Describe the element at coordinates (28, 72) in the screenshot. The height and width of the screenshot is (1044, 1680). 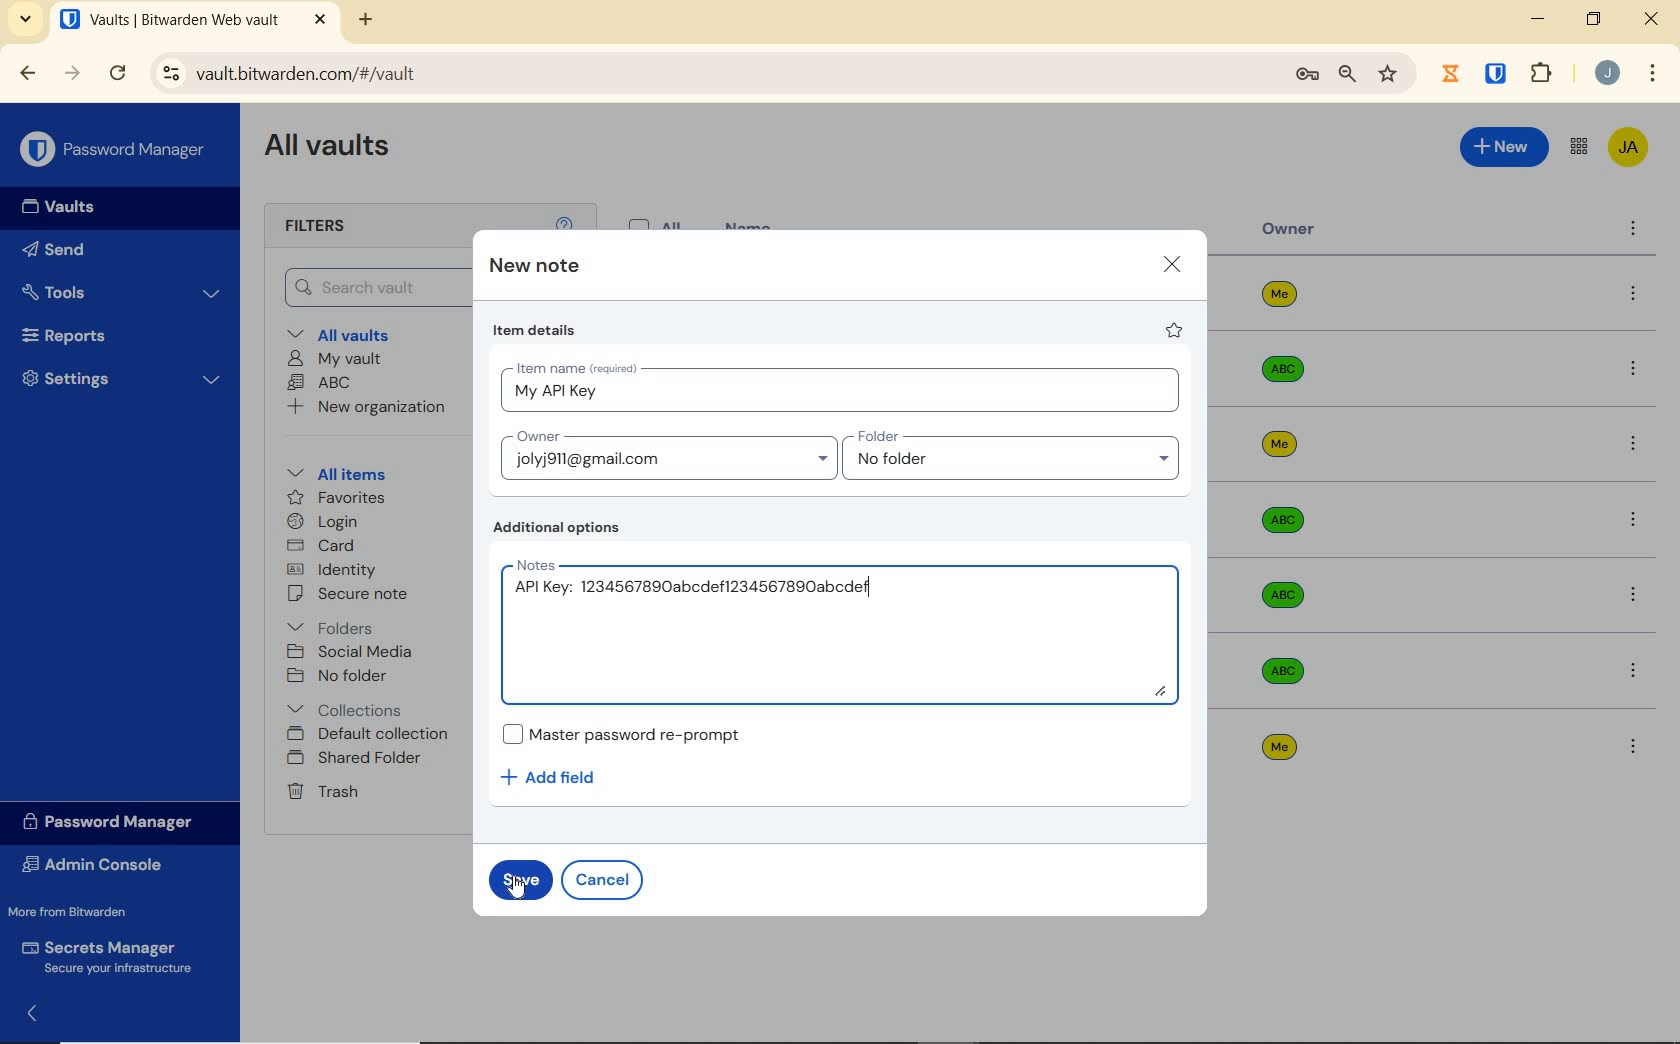
I see `BACK` at that location.